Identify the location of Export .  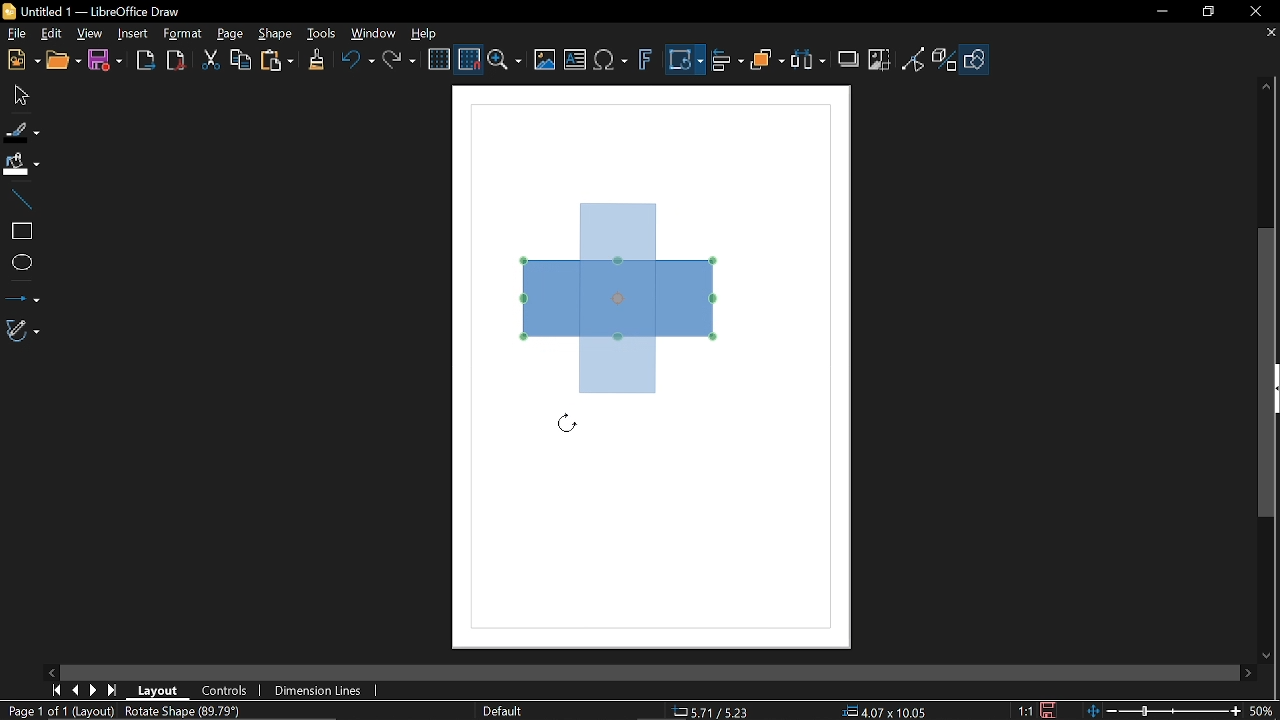
(145, 61).